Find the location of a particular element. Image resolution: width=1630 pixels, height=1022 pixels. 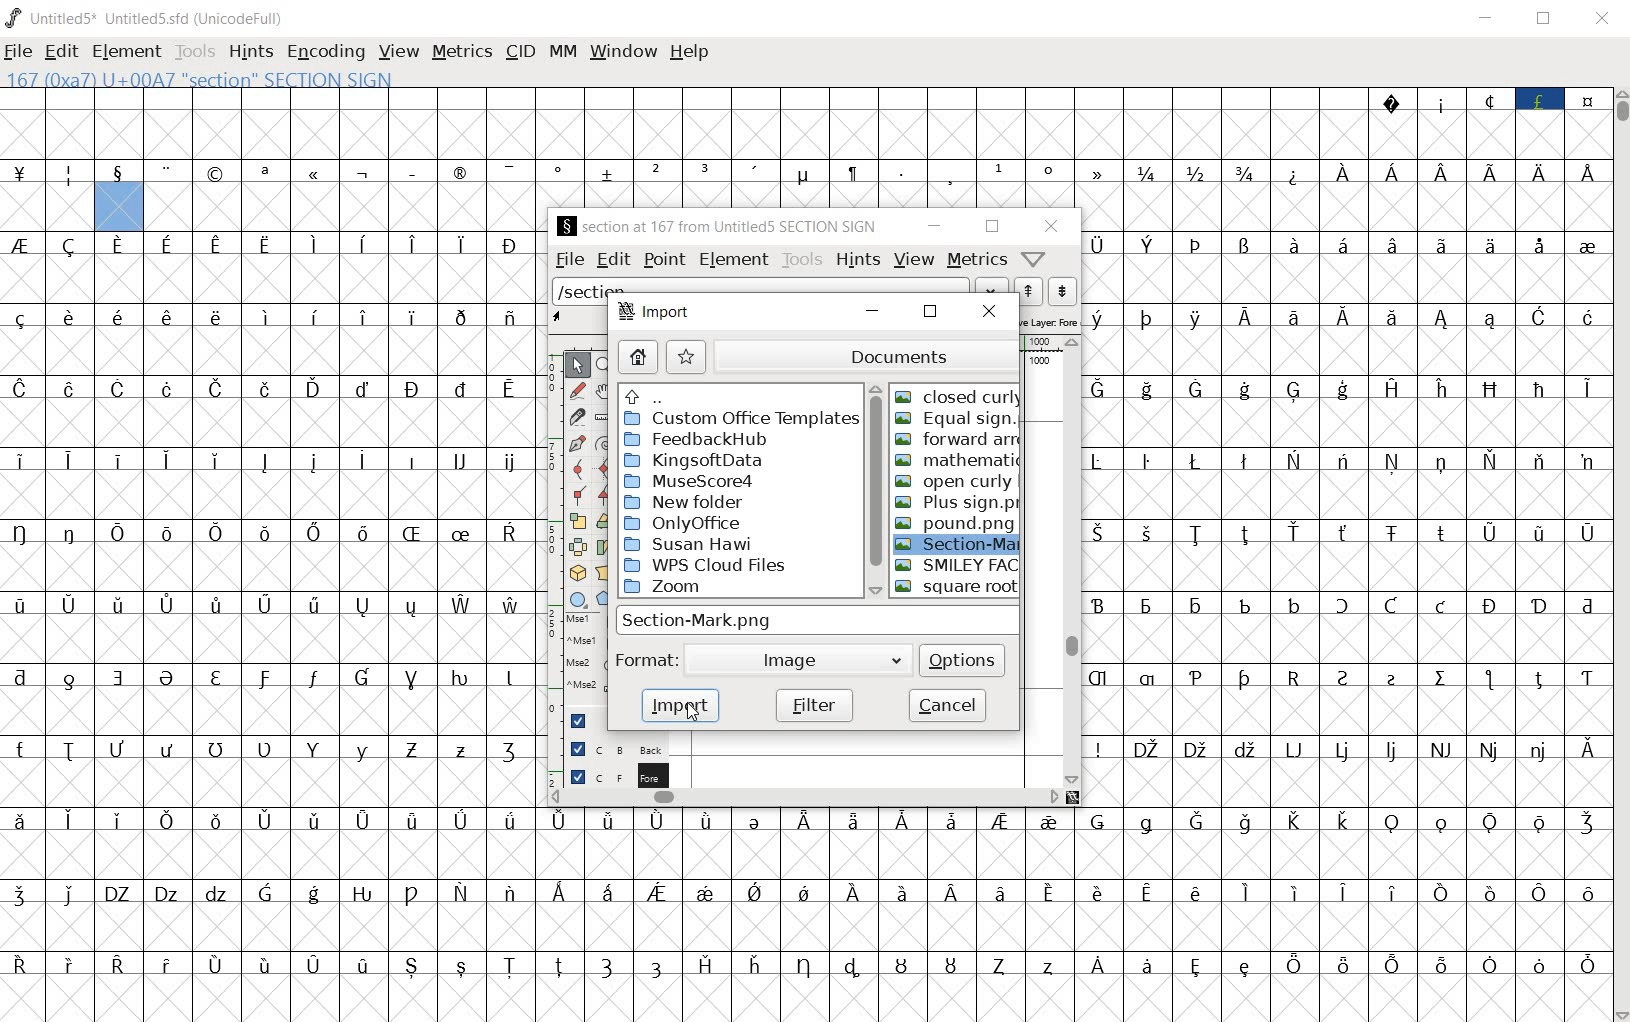

close is located at coordinates (991, 312).